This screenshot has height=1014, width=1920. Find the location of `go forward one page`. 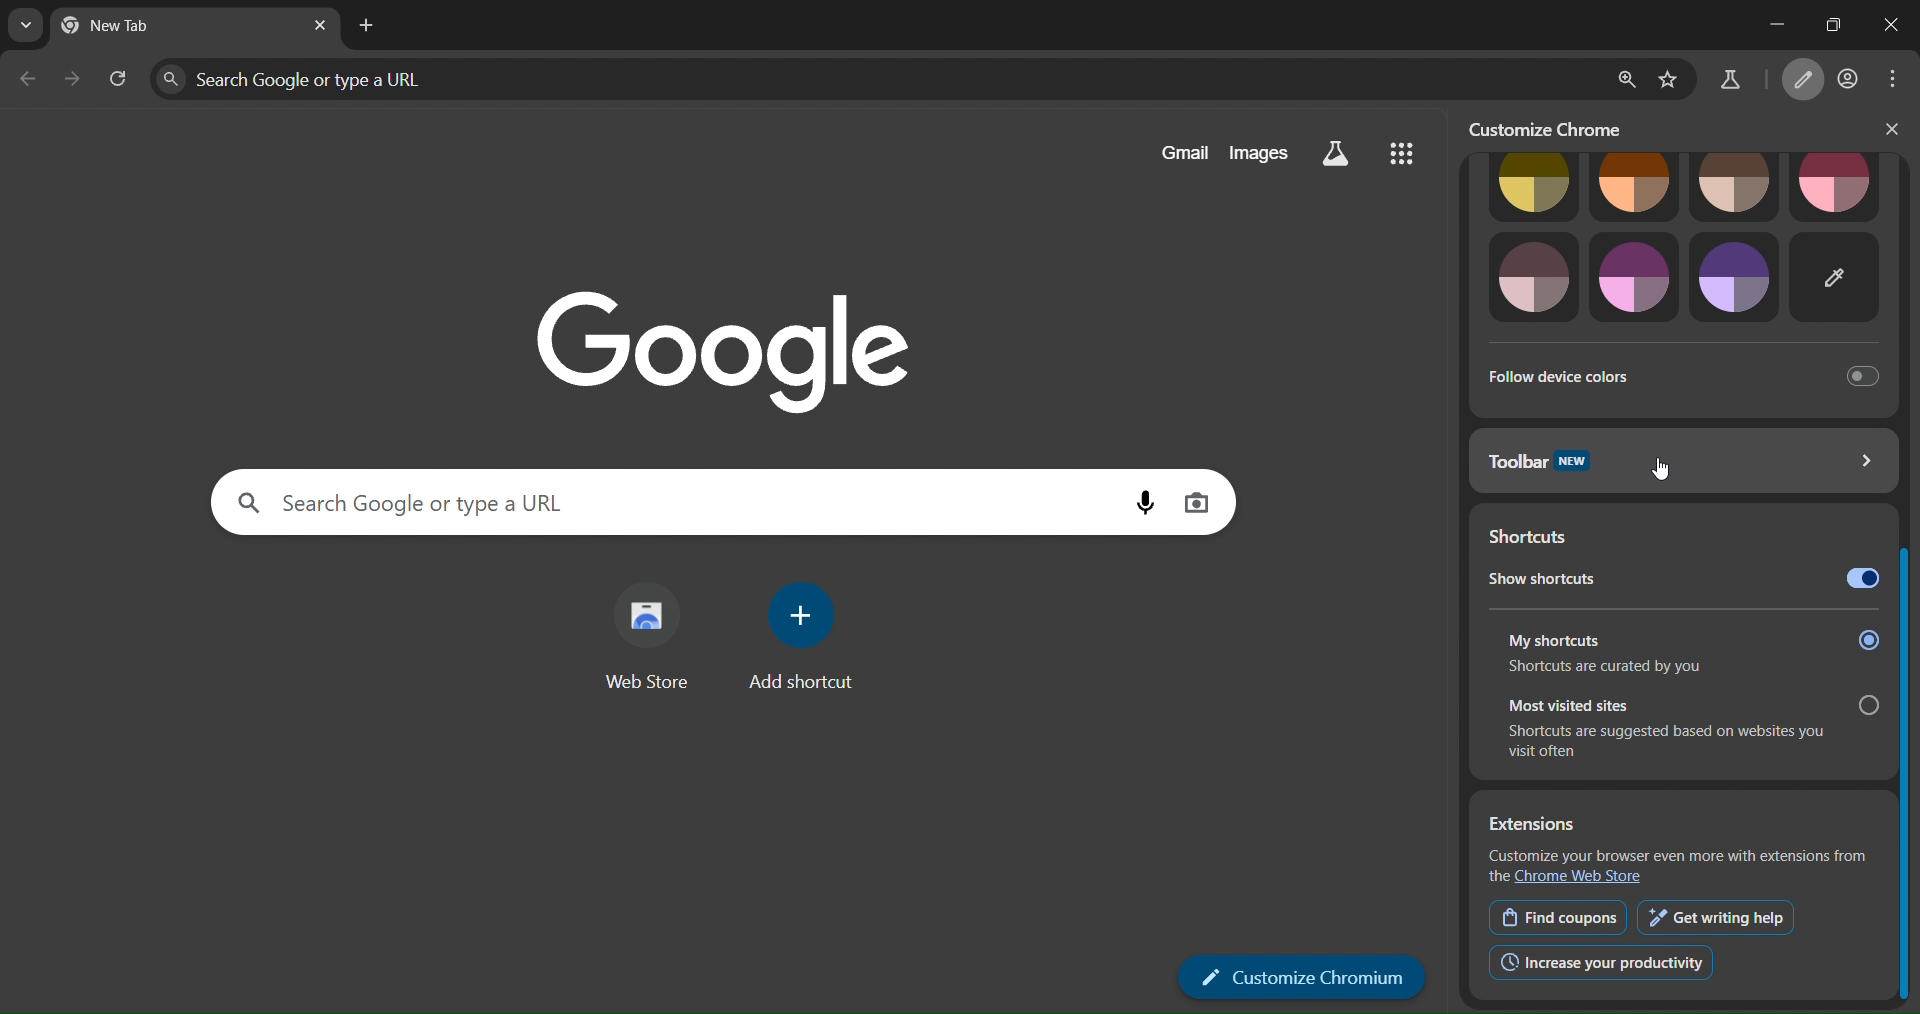

go forward one page is located at coordinates (74, 81).